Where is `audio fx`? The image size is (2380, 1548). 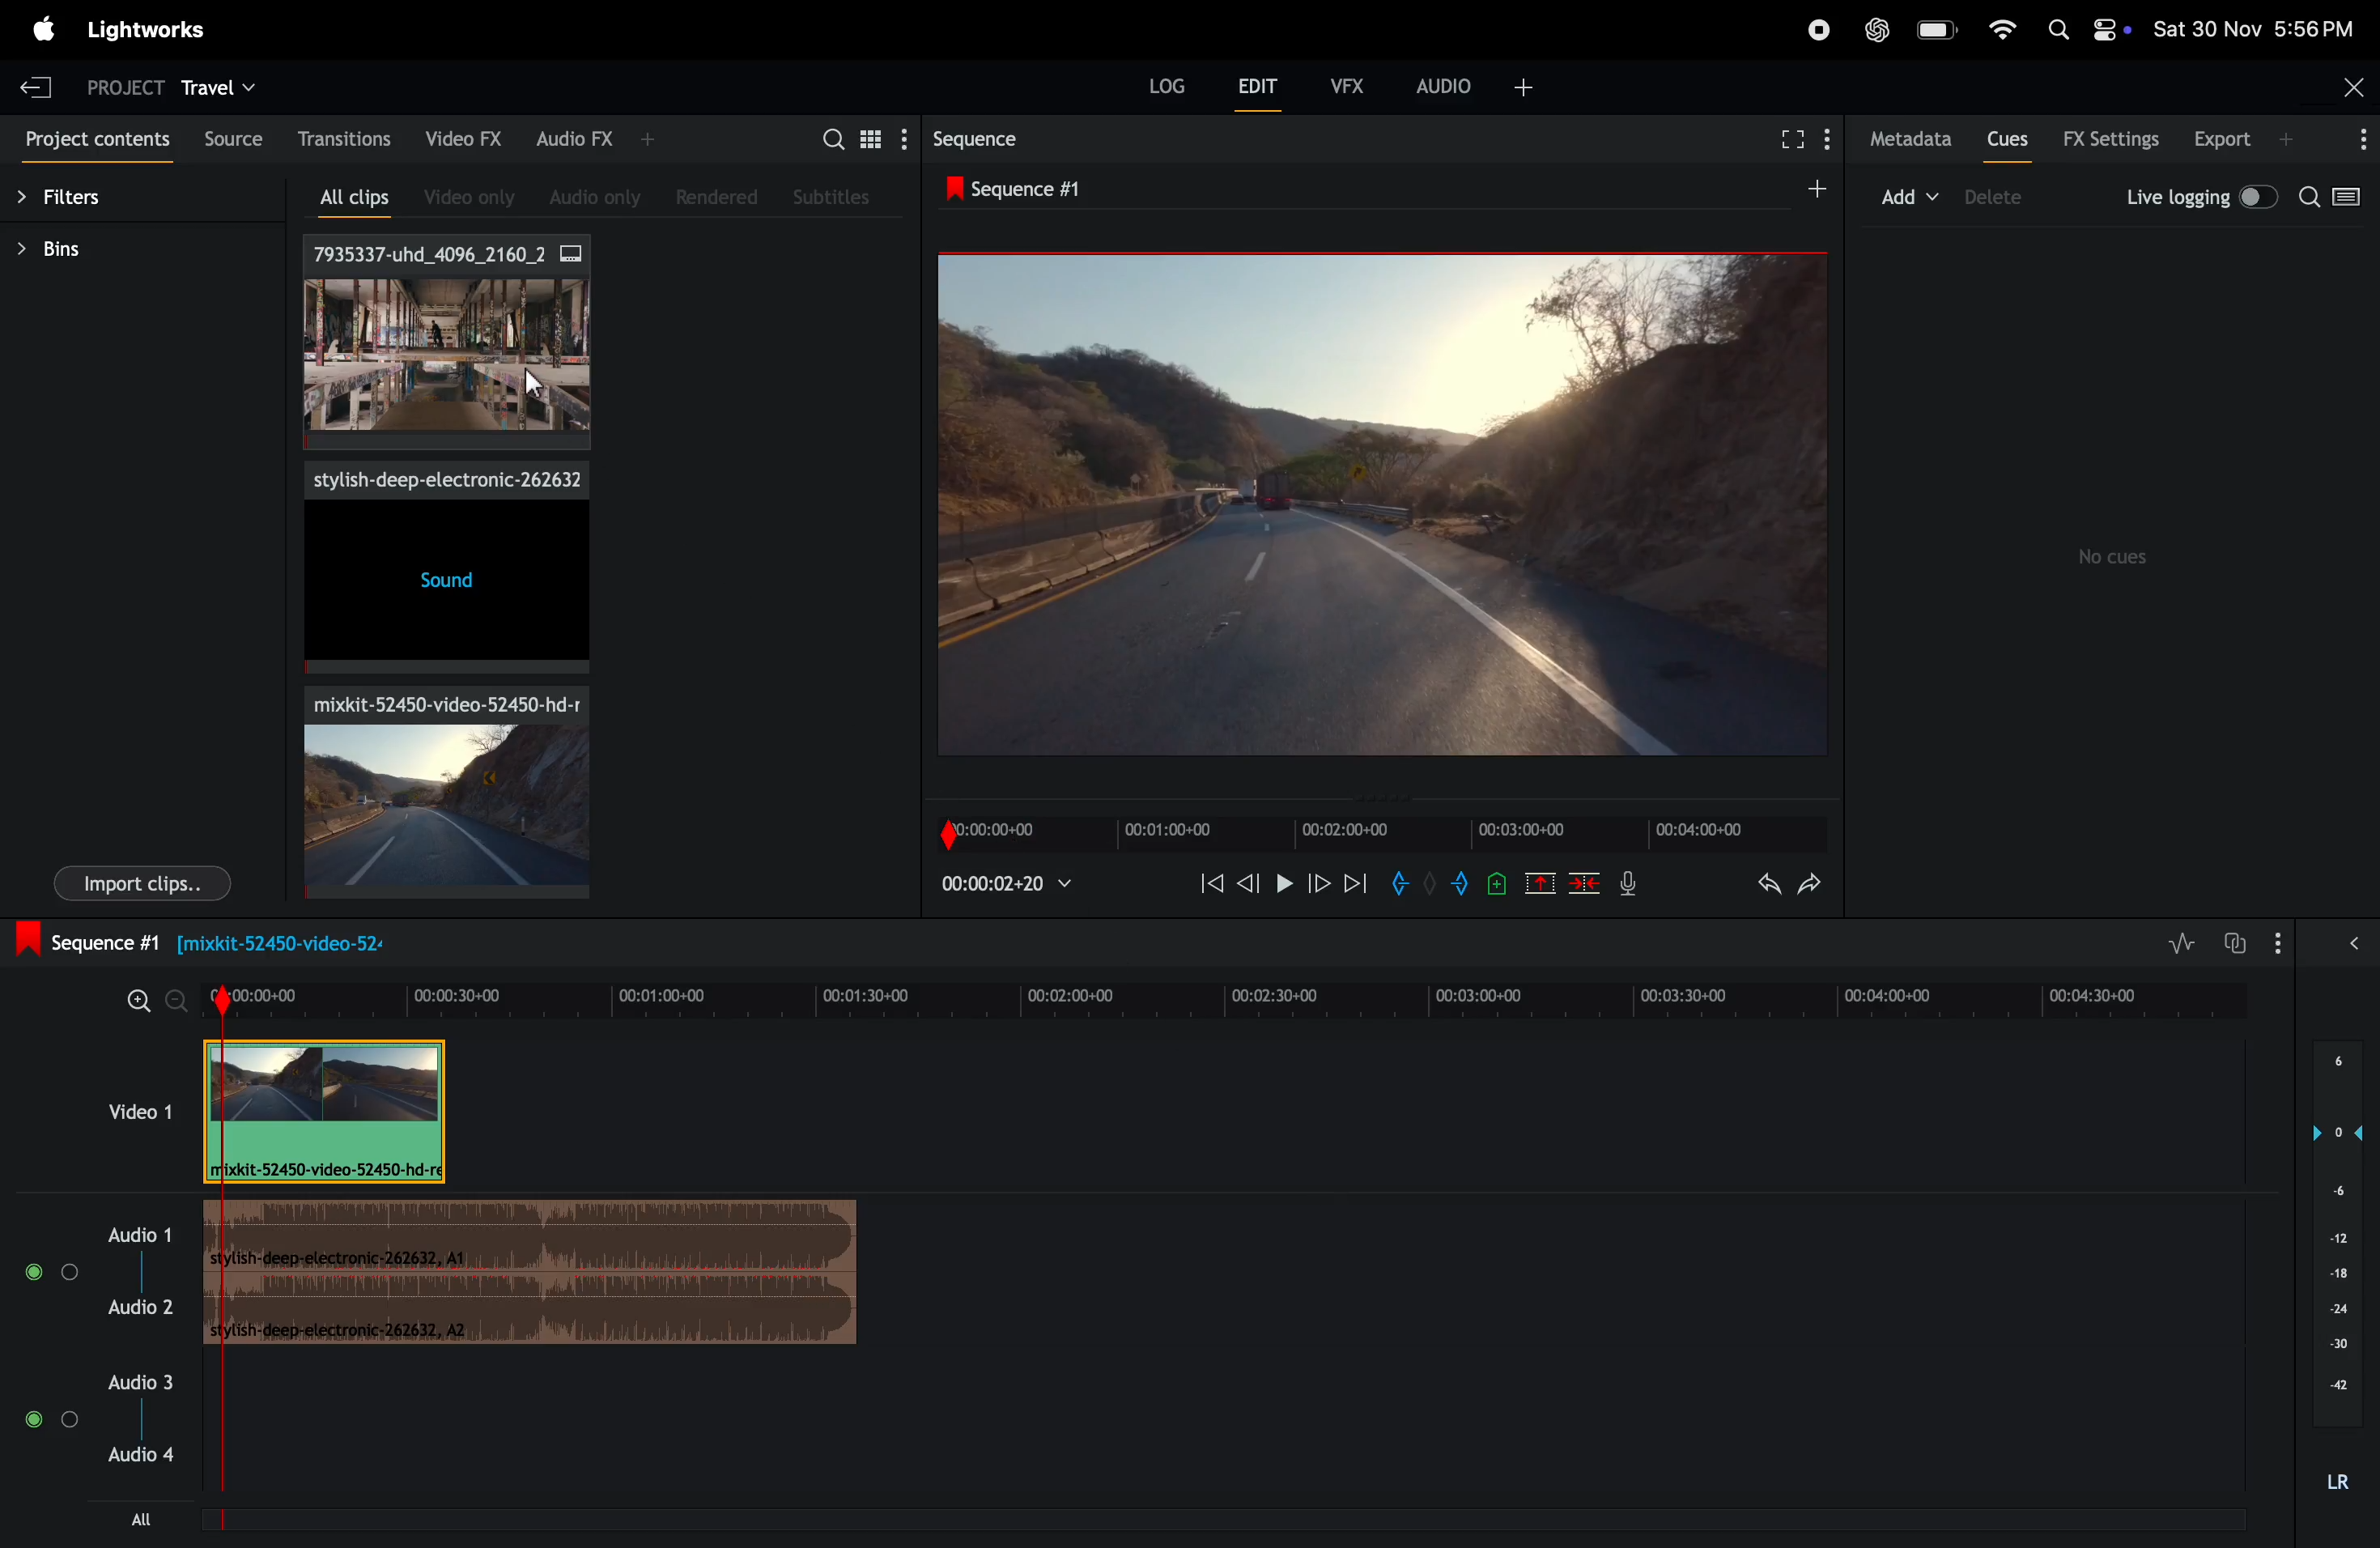
audio fx is located at coordinates (582, 139).